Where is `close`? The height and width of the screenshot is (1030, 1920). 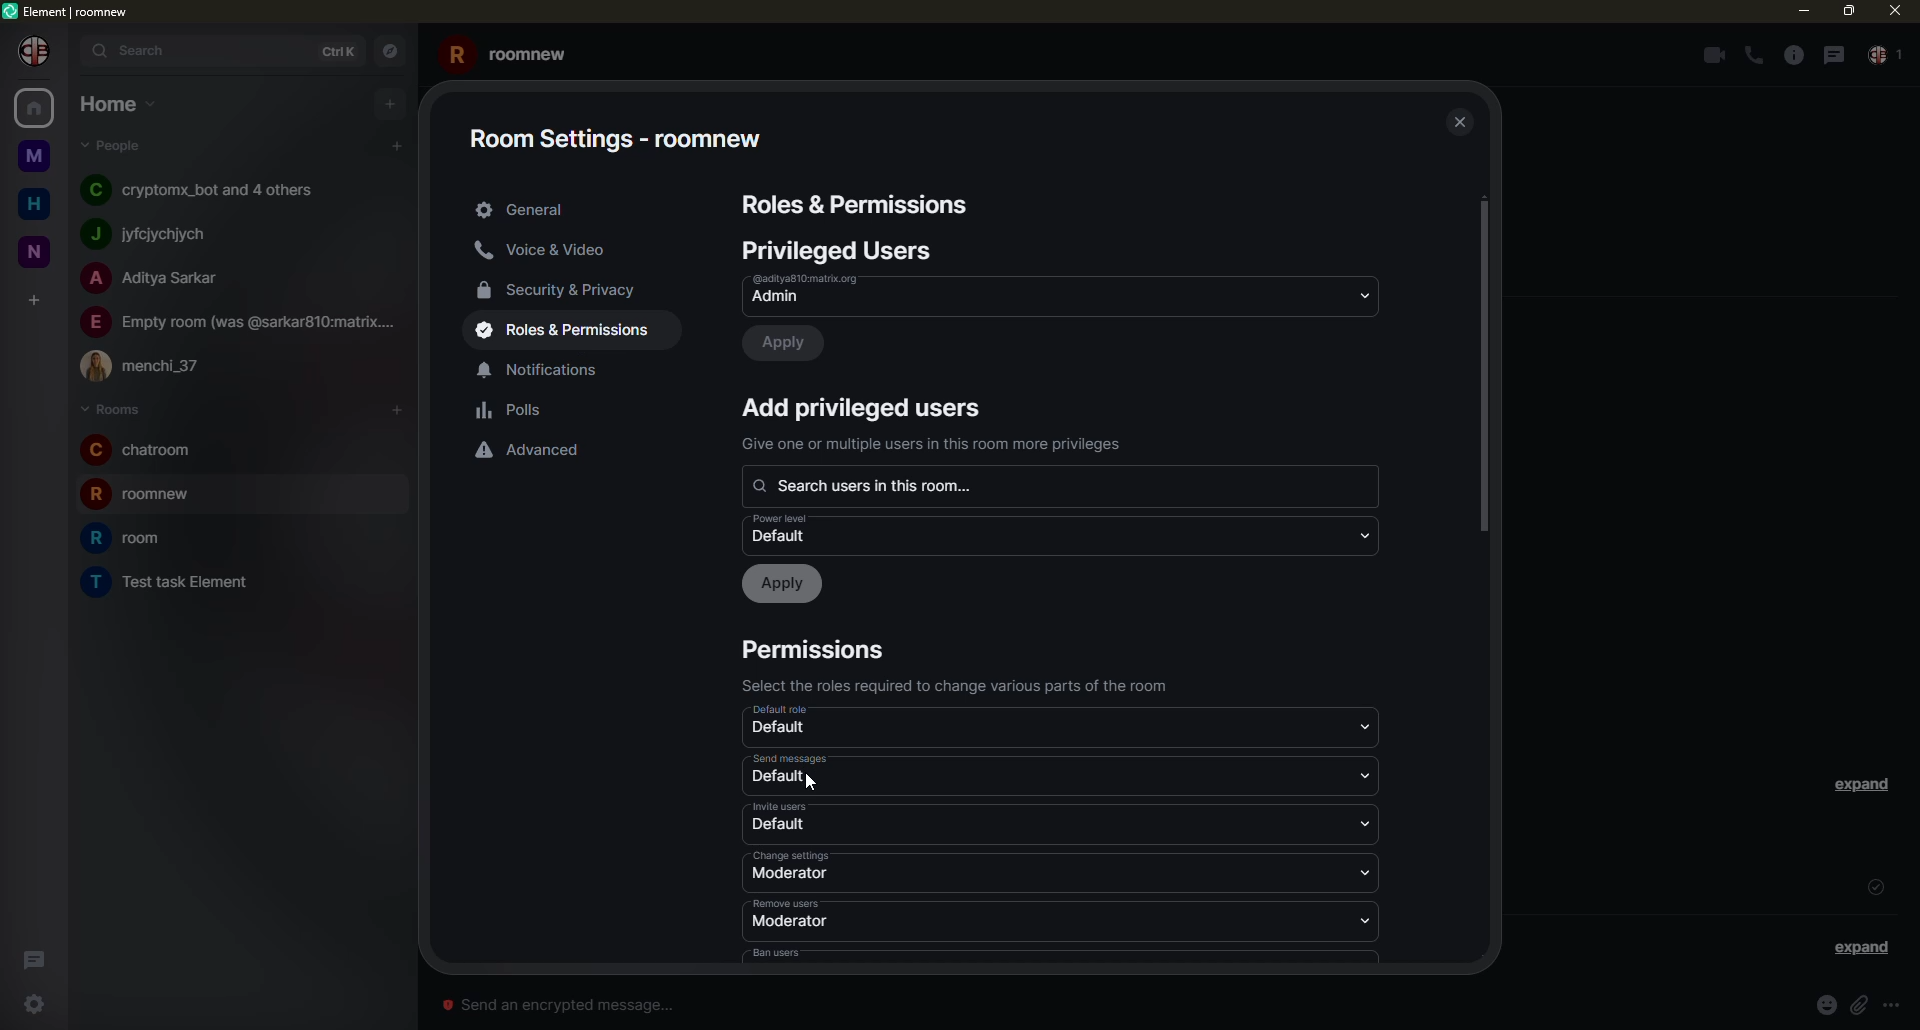
close is located at coordinates (1892, 10).